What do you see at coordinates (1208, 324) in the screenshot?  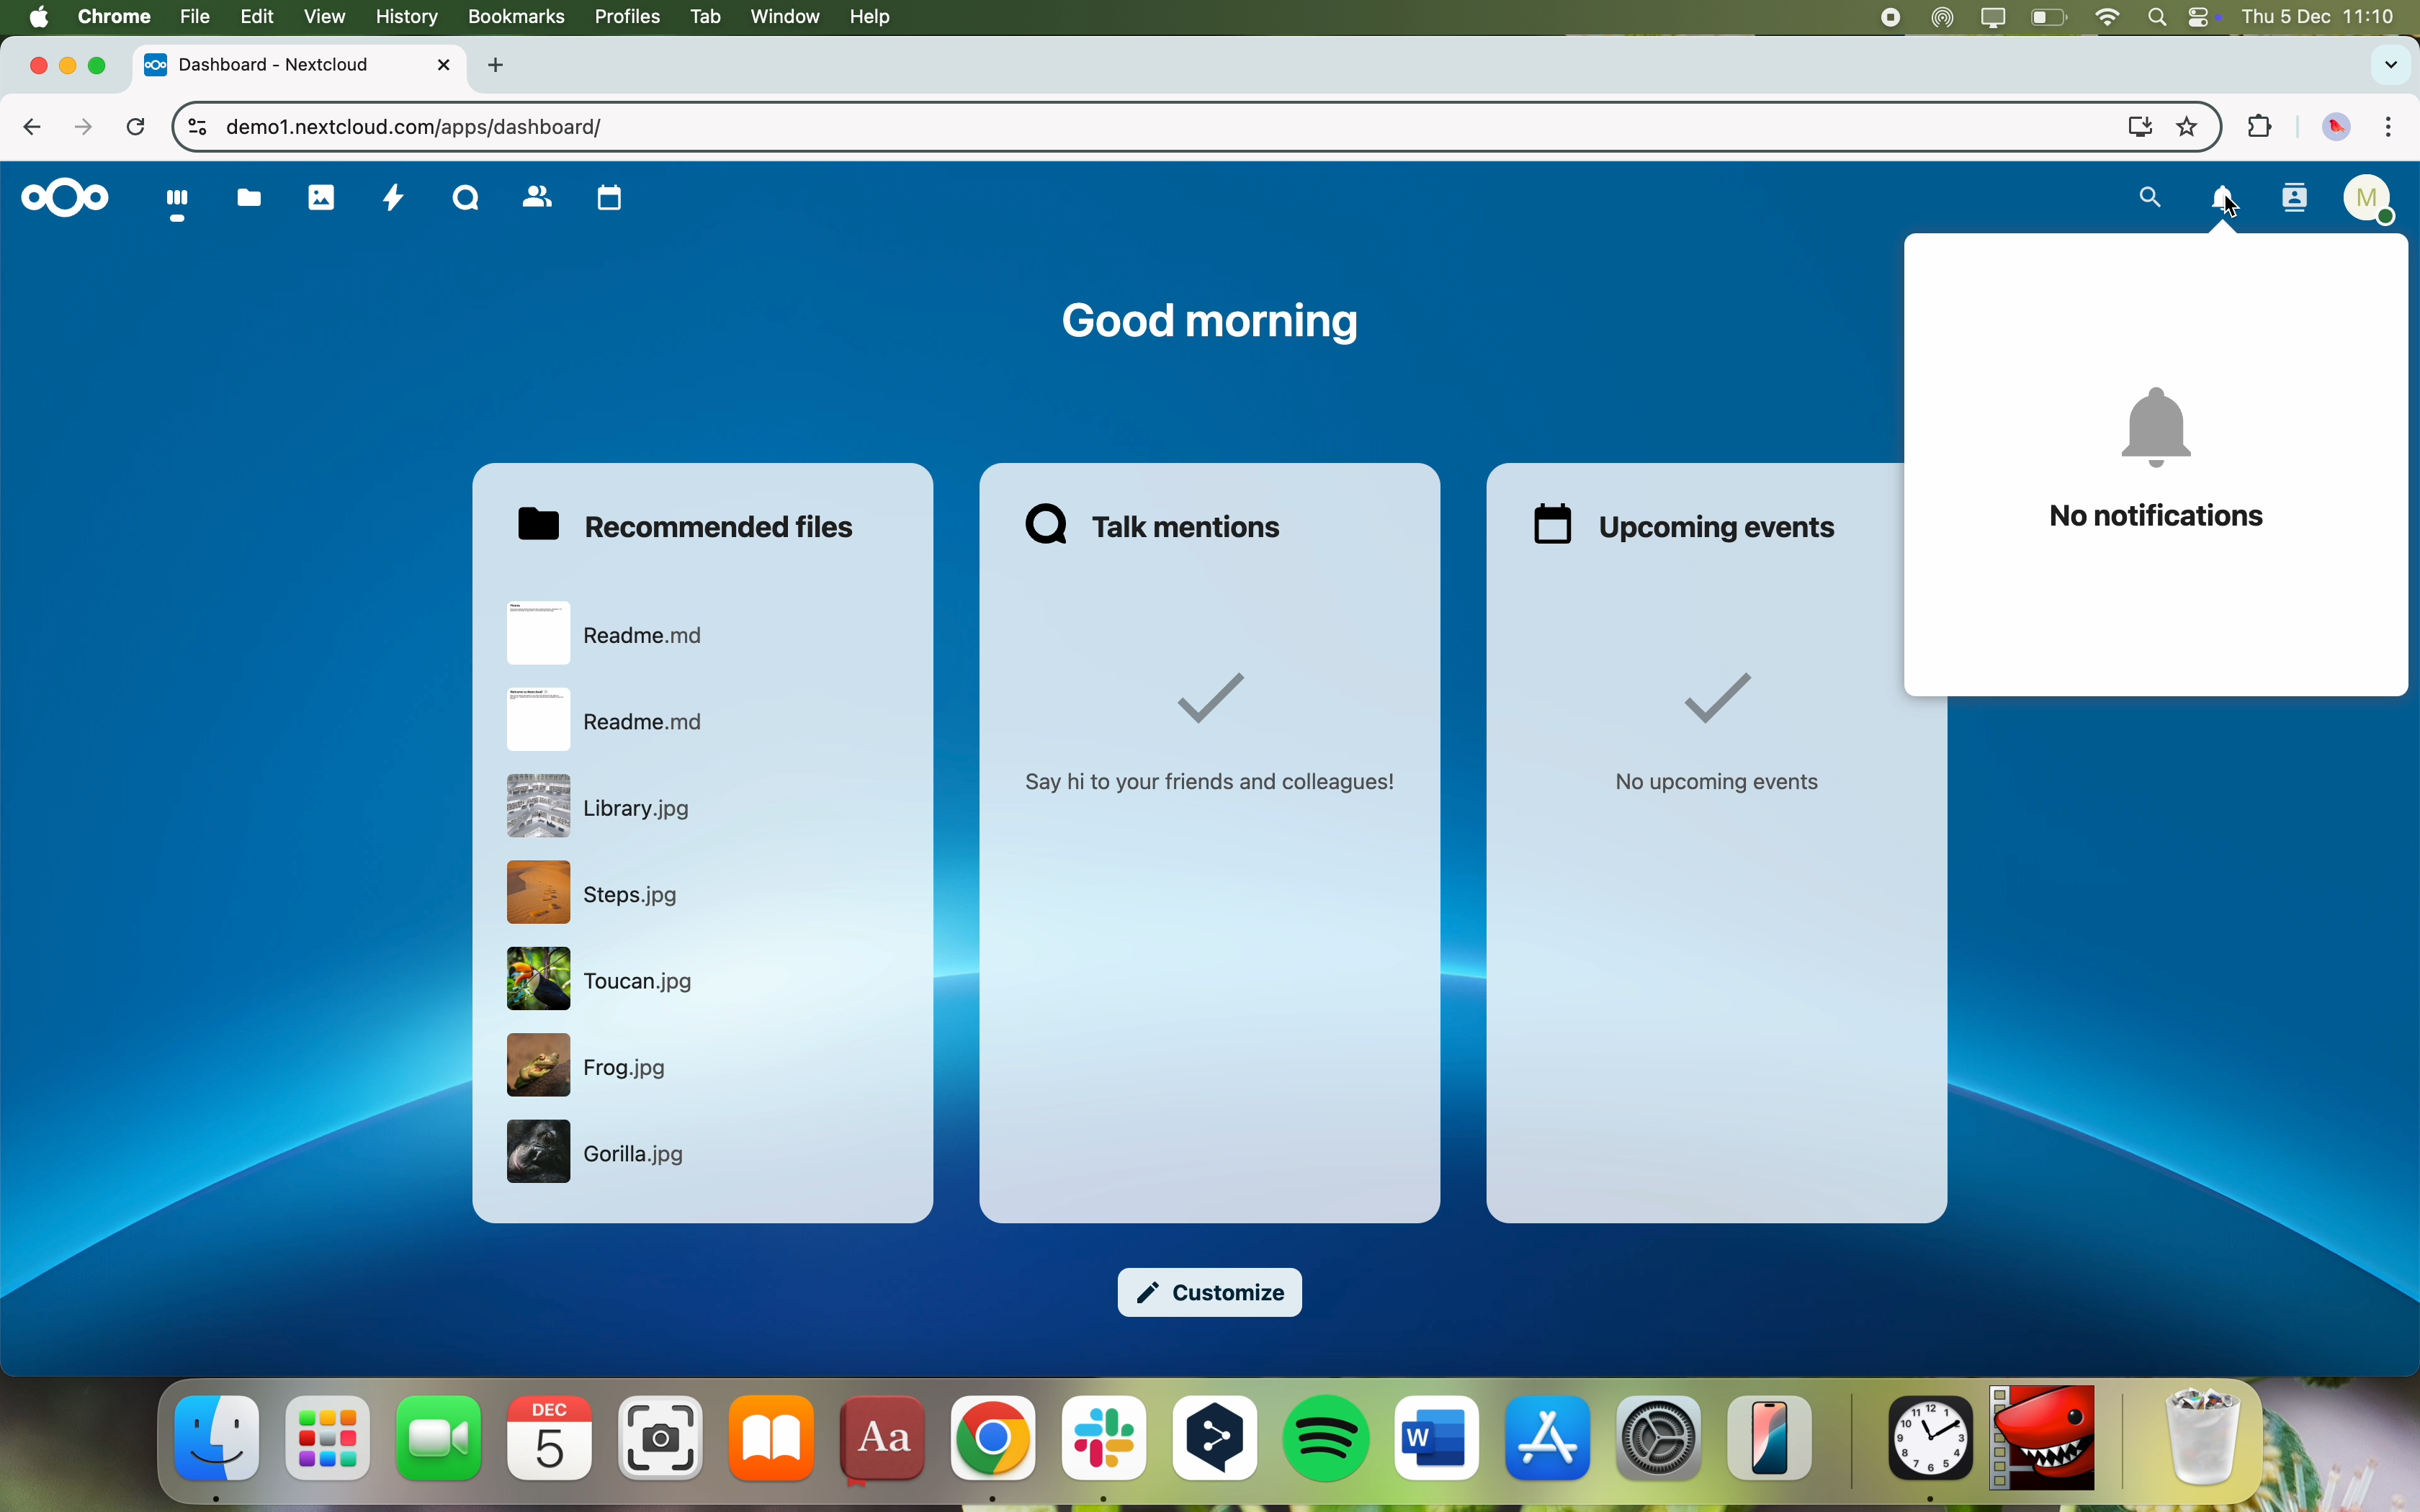 I see `good morning` at bounding box center [1208, 324].